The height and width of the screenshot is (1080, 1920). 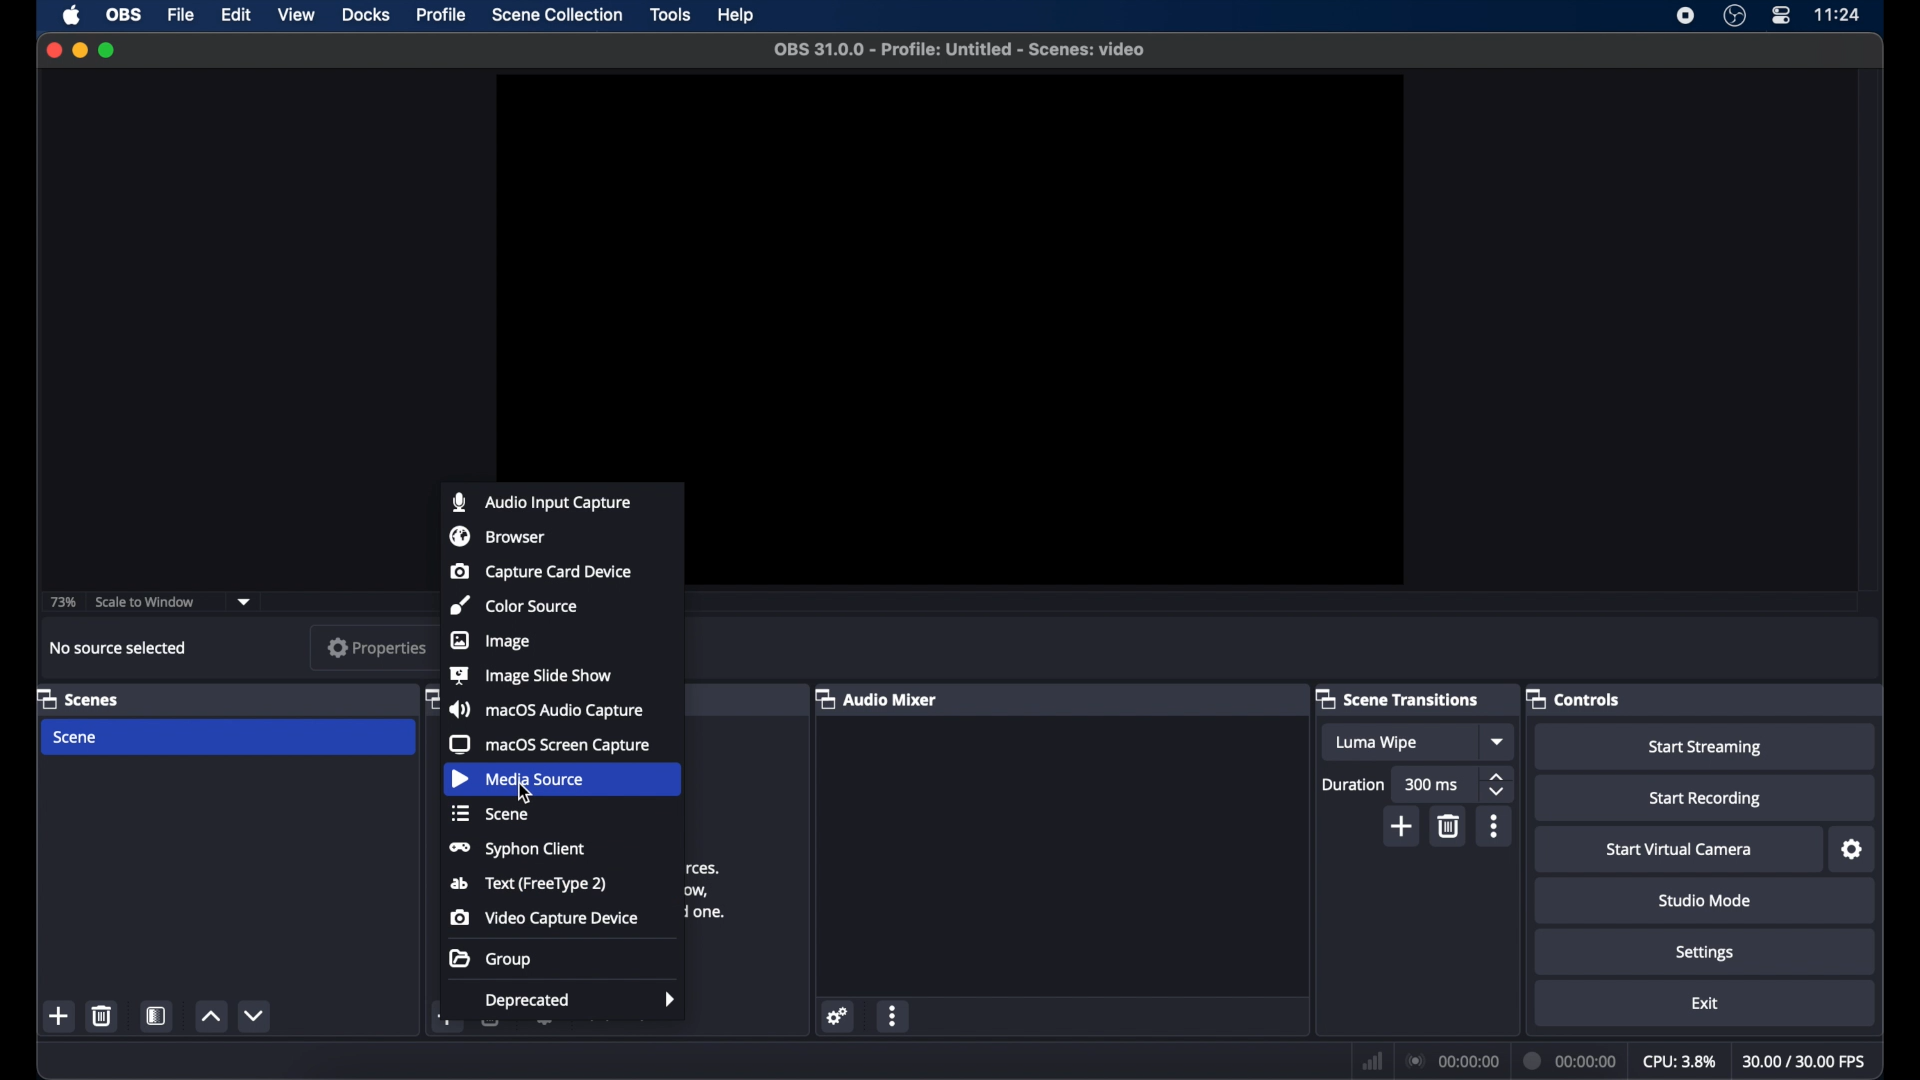 What do you see at coordinates (80, 698) in the screenshot?
I see `scenes` at bounding box center [80, 698].